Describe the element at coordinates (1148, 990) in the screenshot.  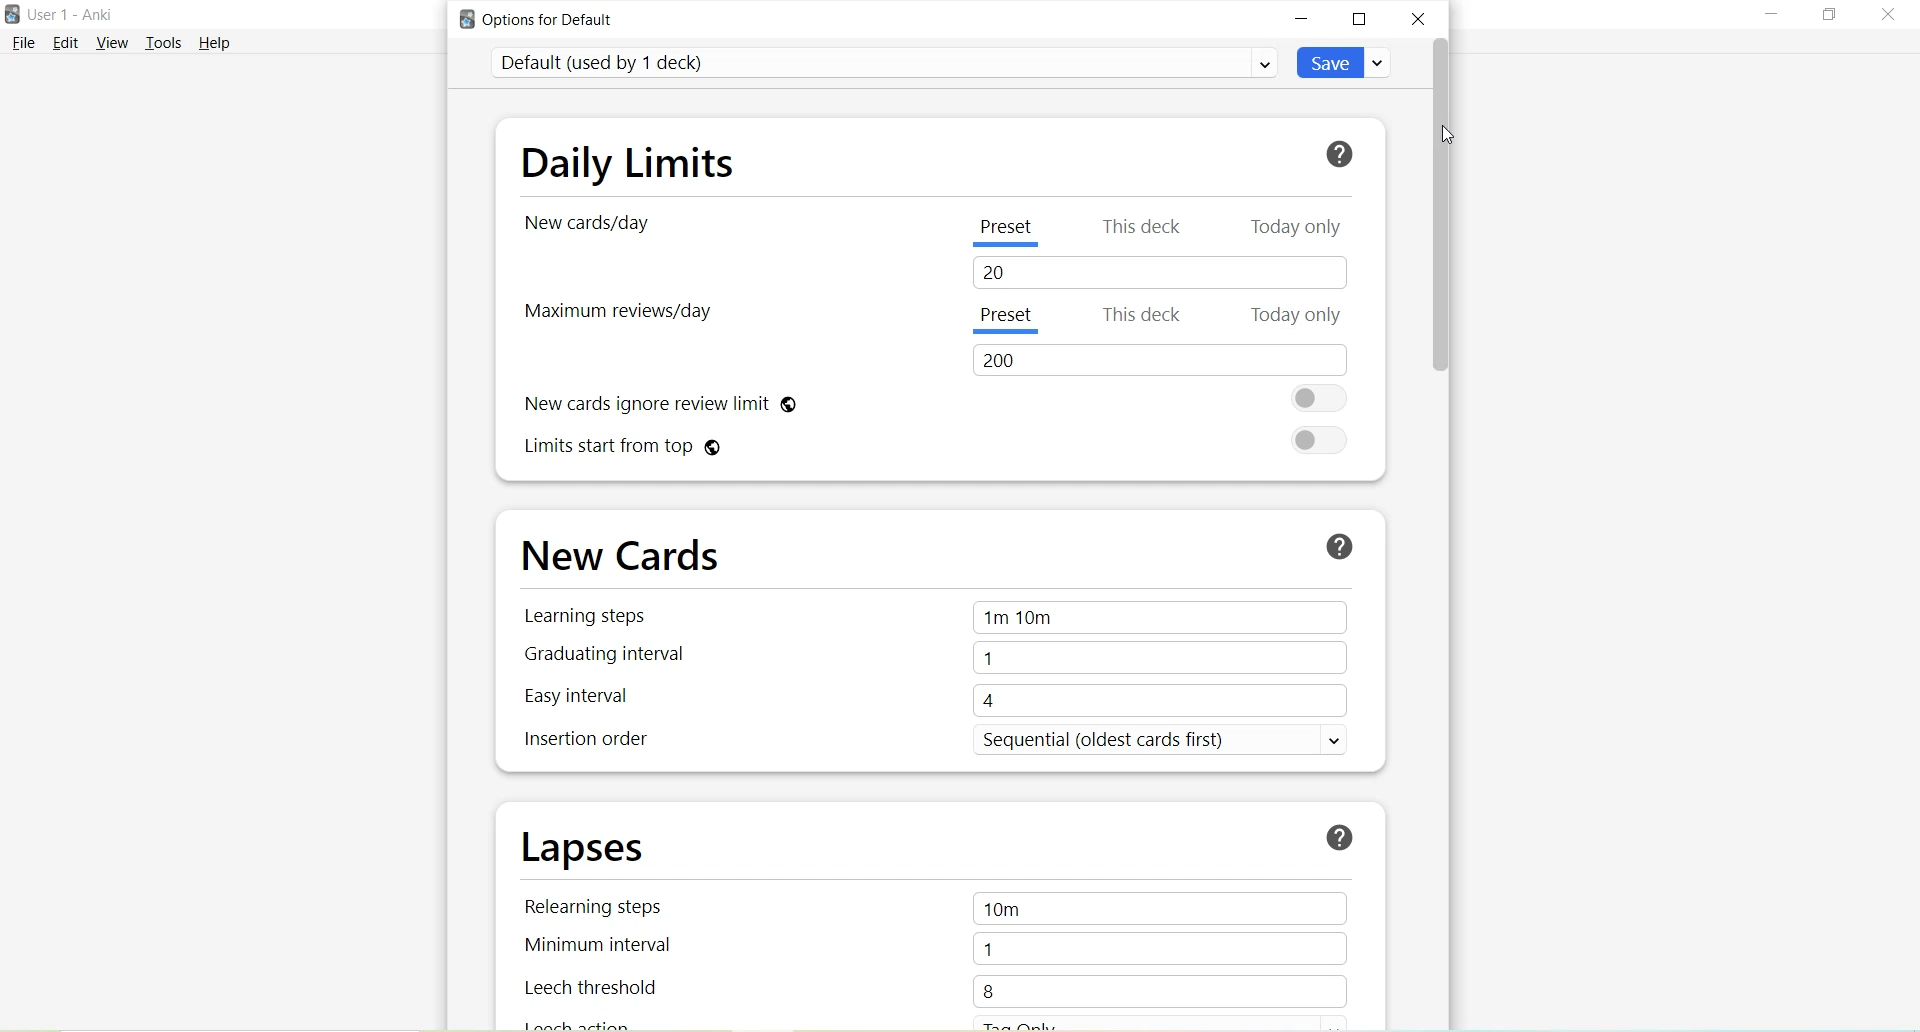
I see `8` at that location.